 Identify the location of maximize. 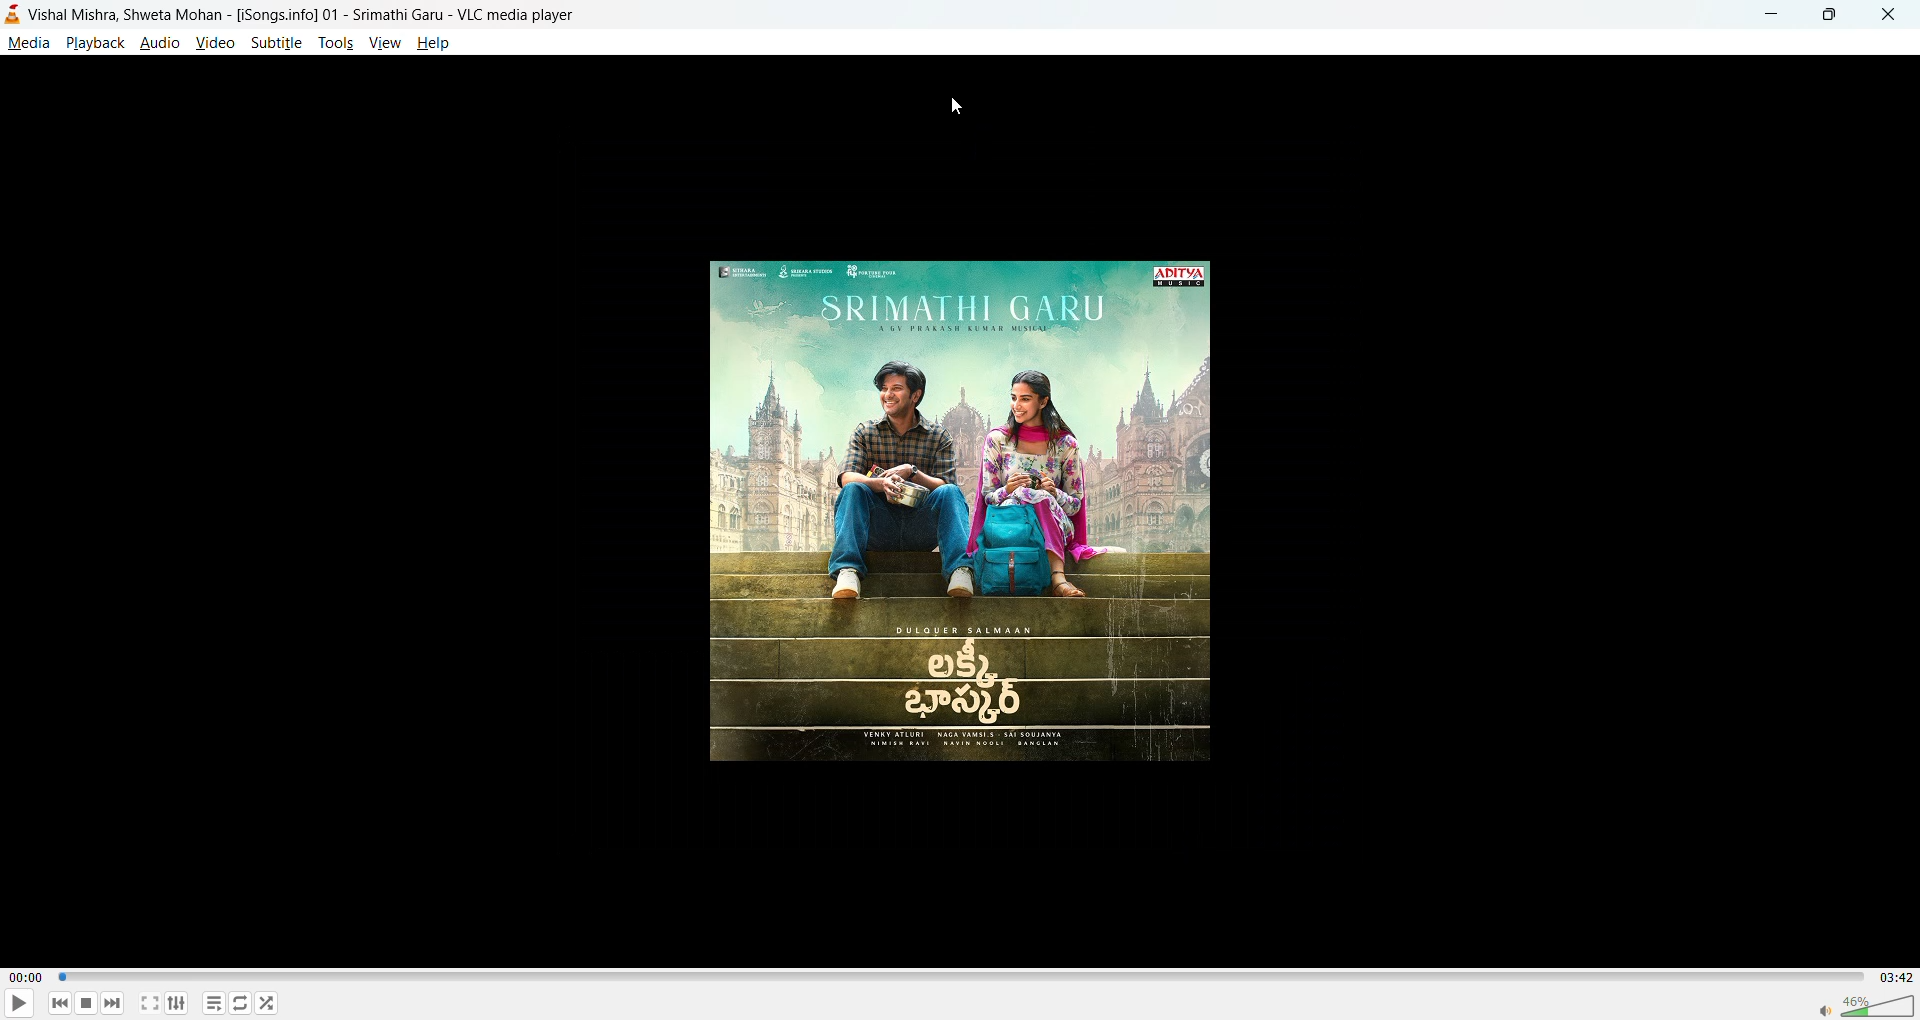
(1824, 17).